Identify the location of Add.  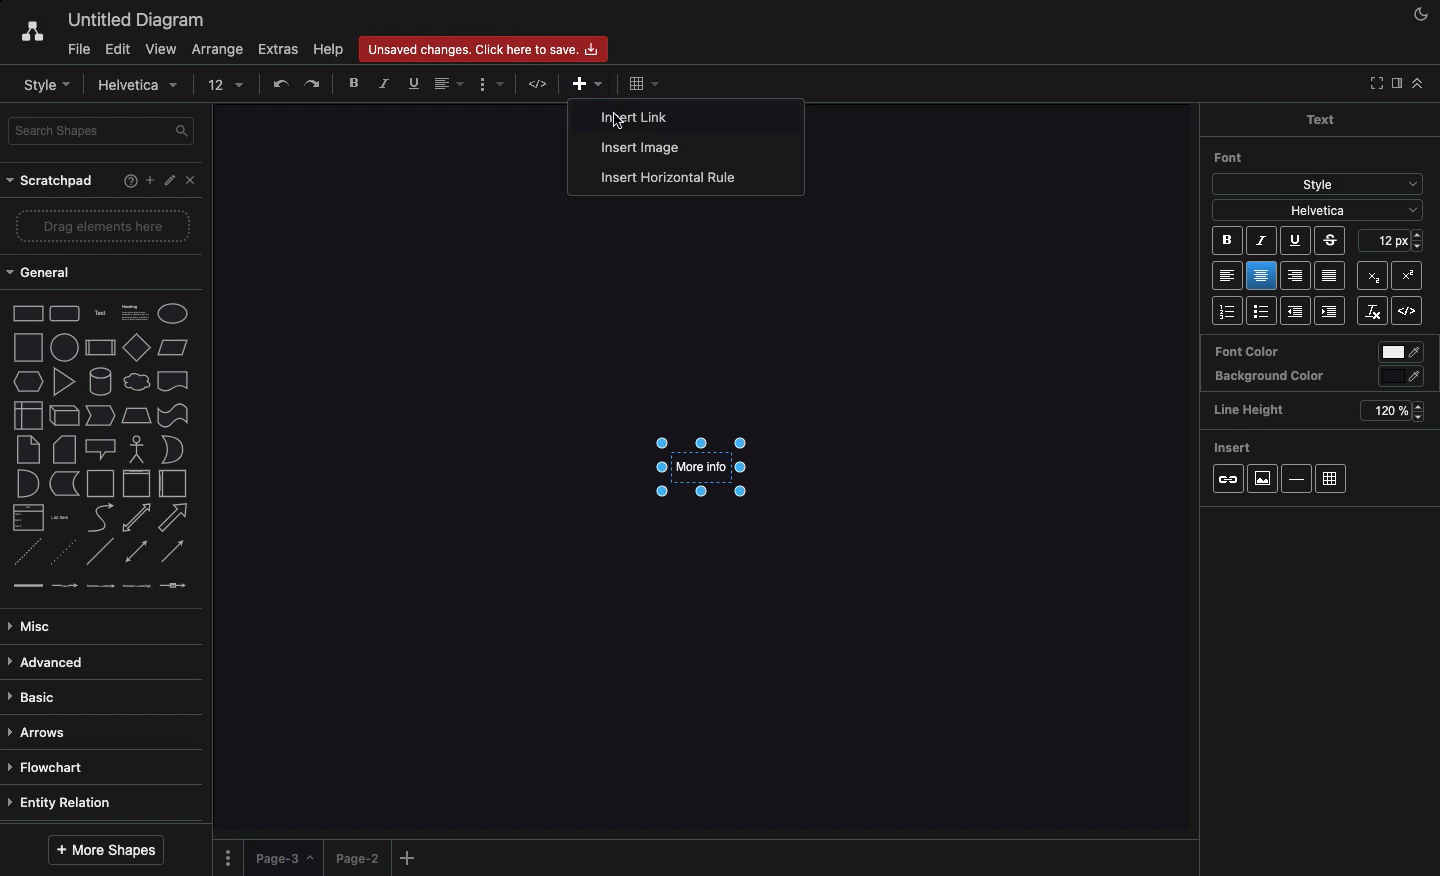
(580, 85).